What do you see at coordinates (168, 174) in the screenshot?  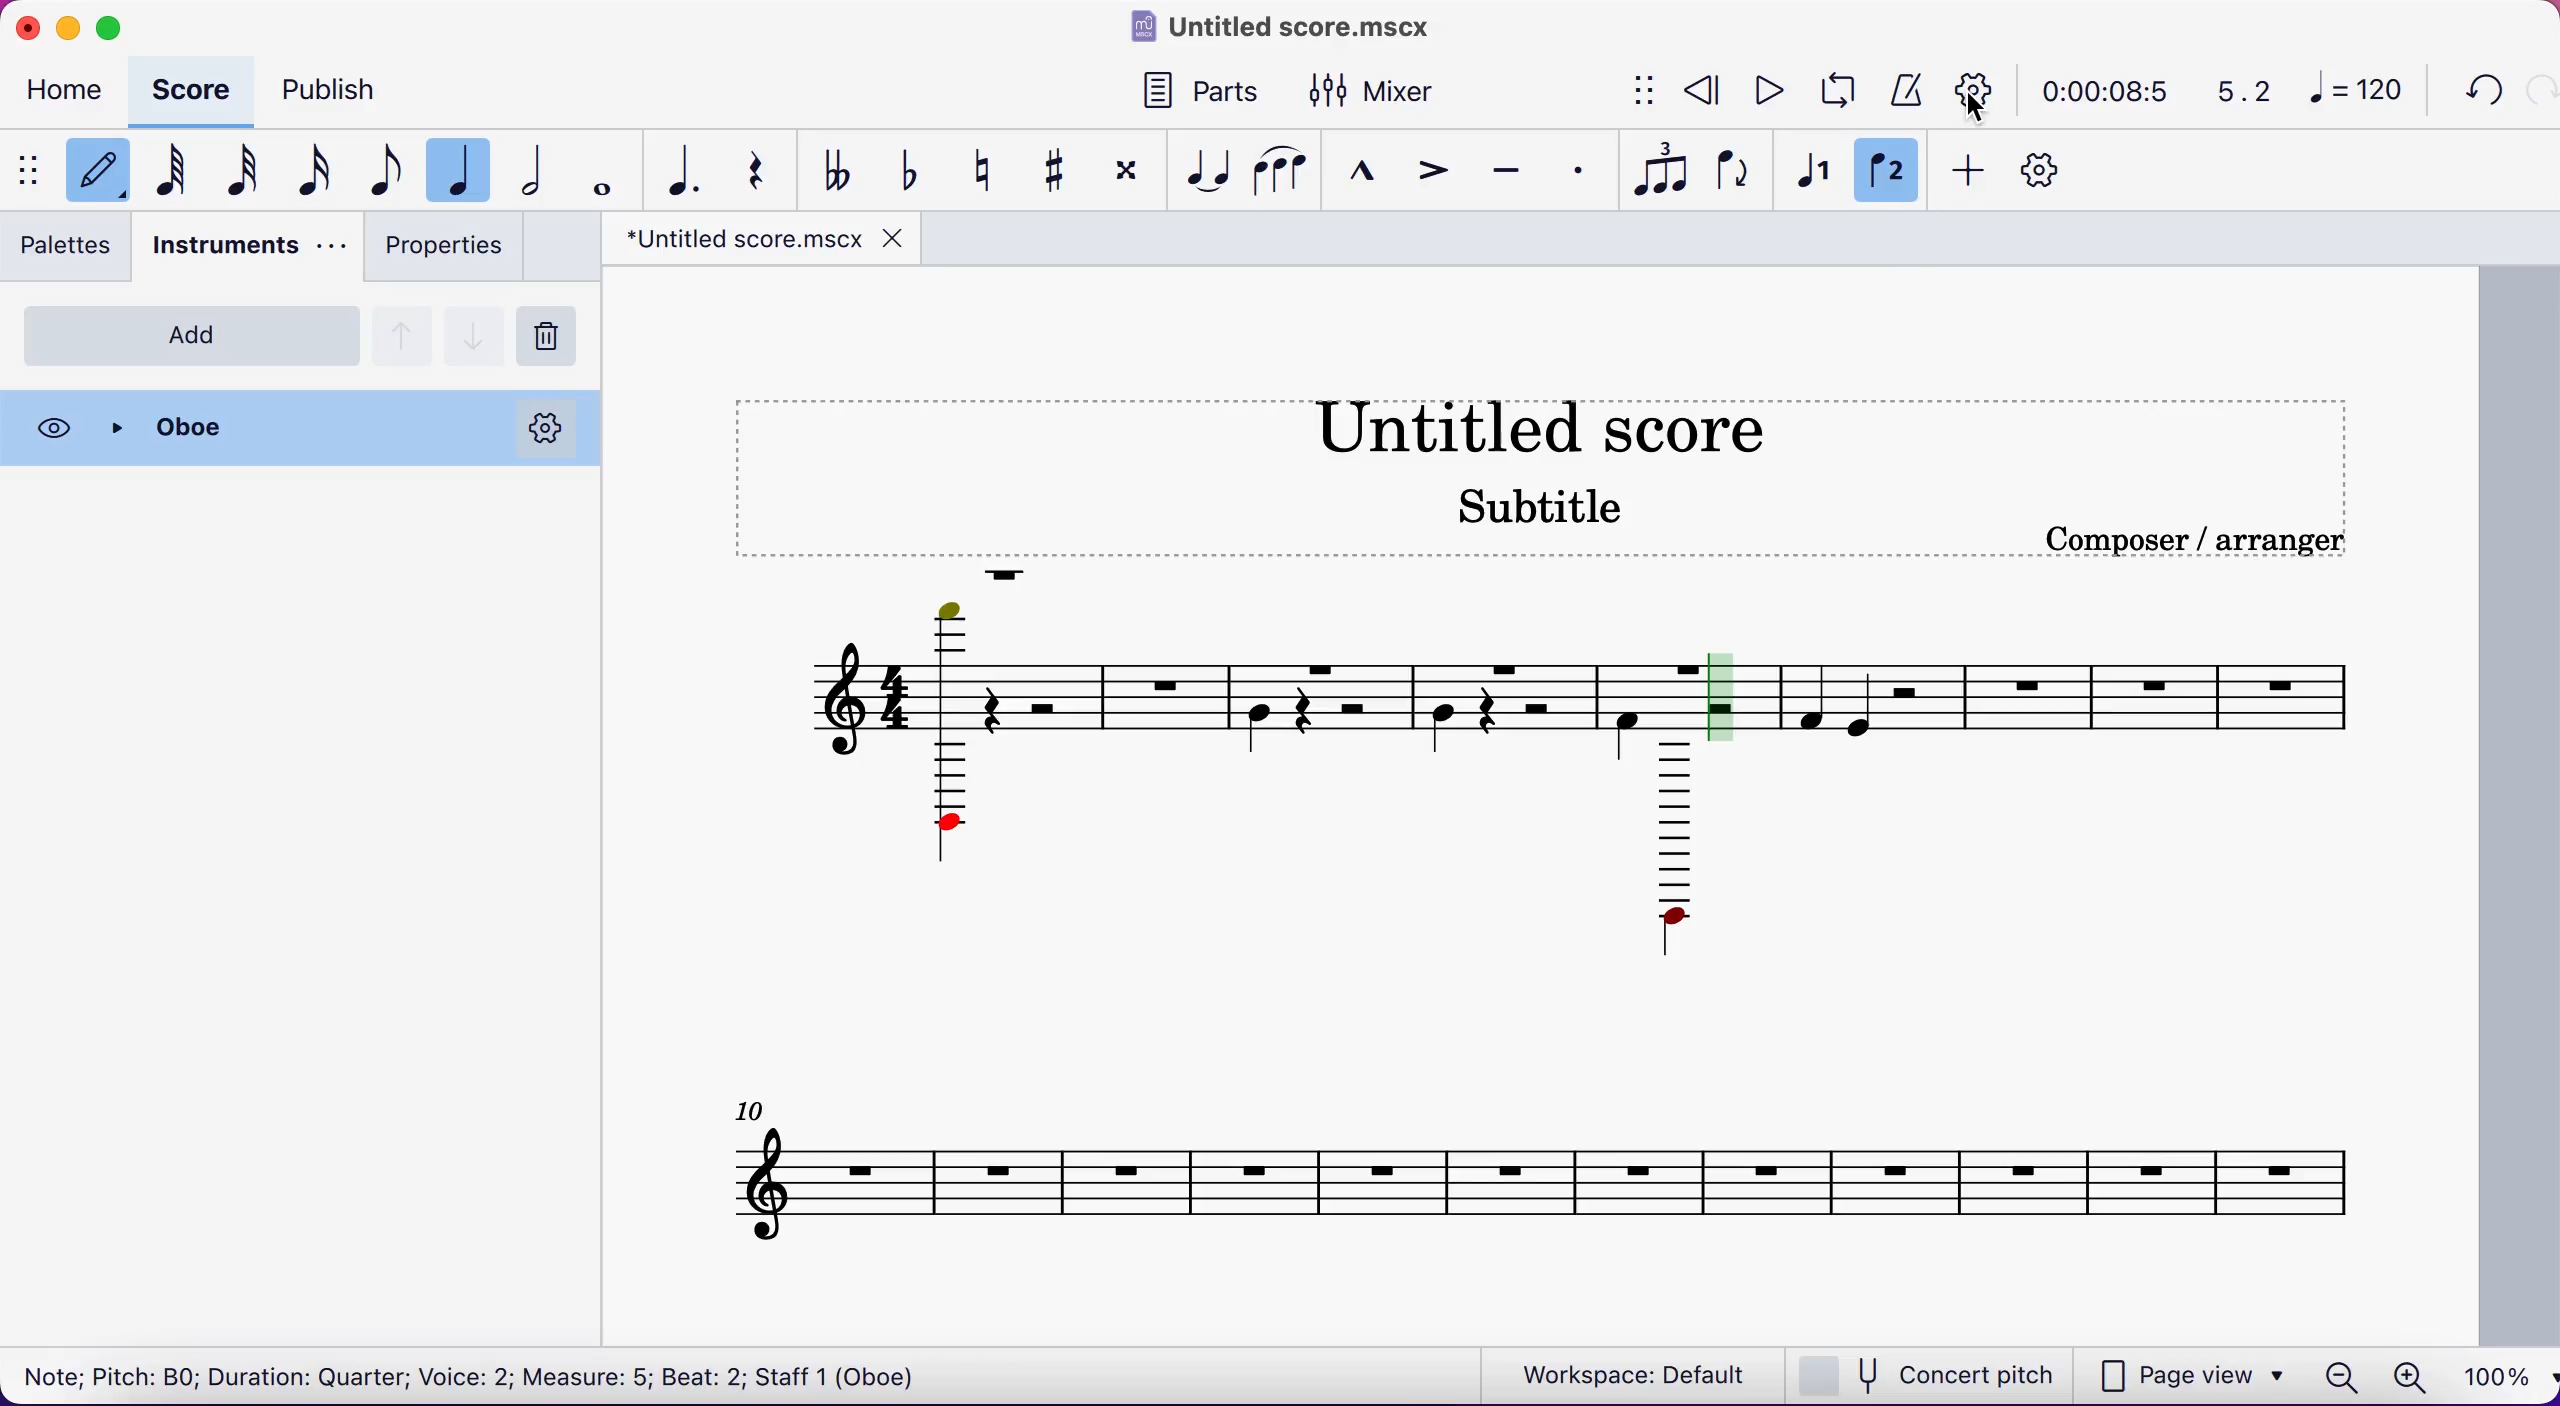 I see `64th note` at bounding box center [168, 174].